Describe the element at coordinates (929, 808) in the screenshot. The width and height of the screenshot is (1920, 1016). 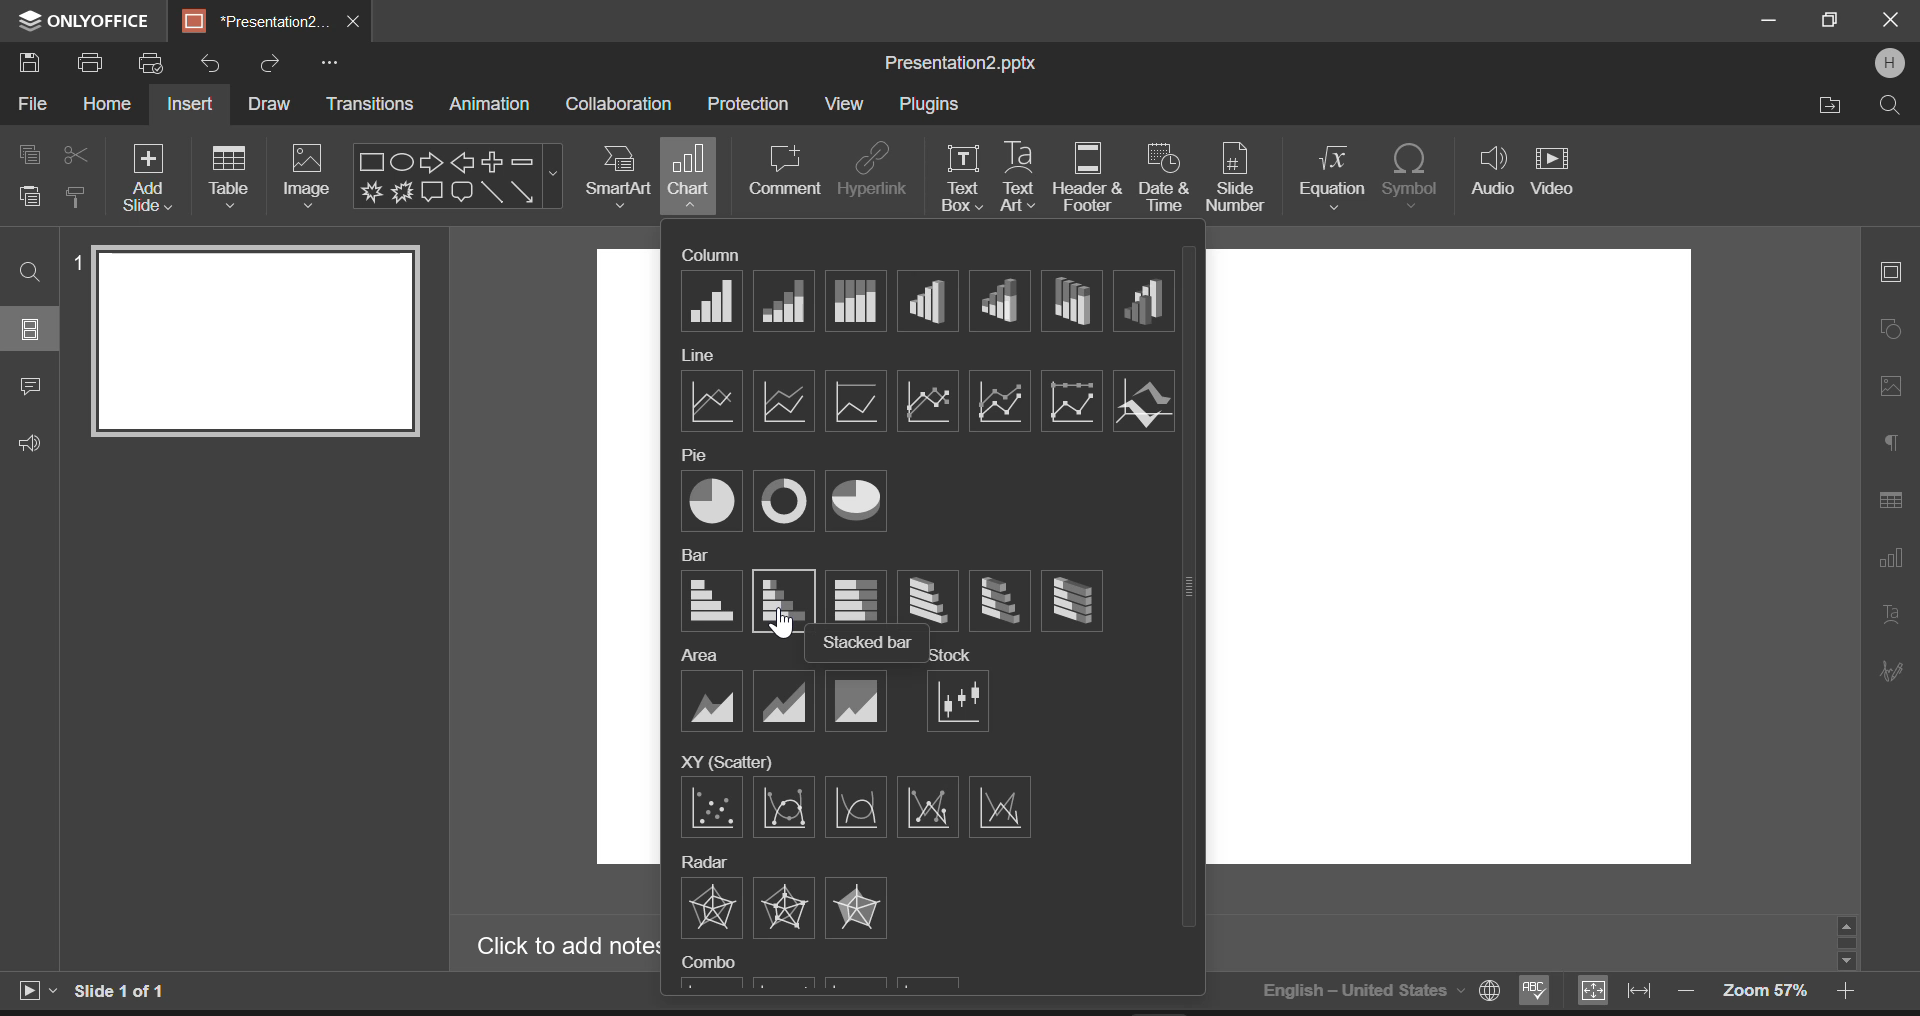
I see `Scatter with straight lines and markers` at that location.